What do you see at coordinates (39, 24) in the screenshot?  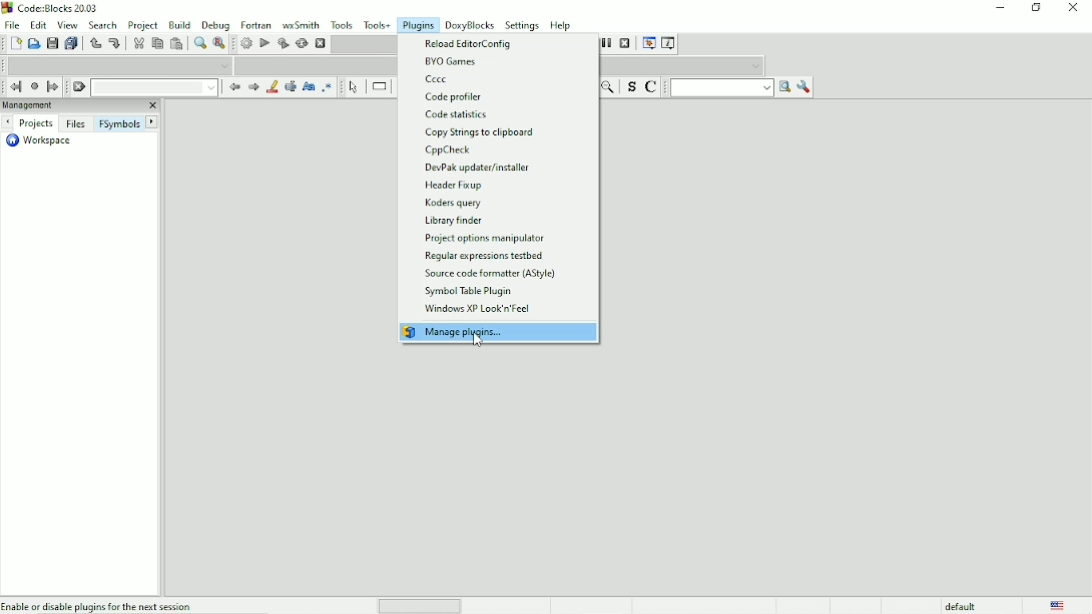 I see `Edit` at bounding box center [39, 24].